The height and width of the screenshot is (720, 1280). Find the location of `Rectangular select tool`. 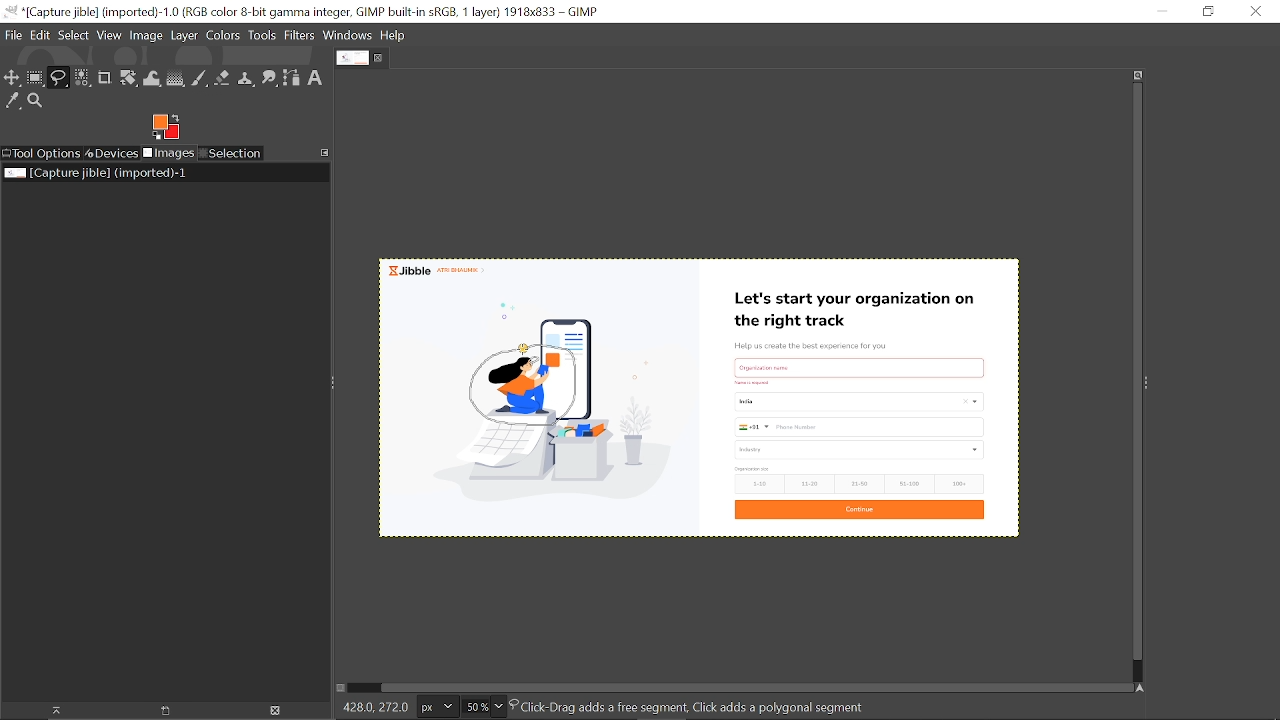

Rectangular select tool is located at coordinates (35, 77).